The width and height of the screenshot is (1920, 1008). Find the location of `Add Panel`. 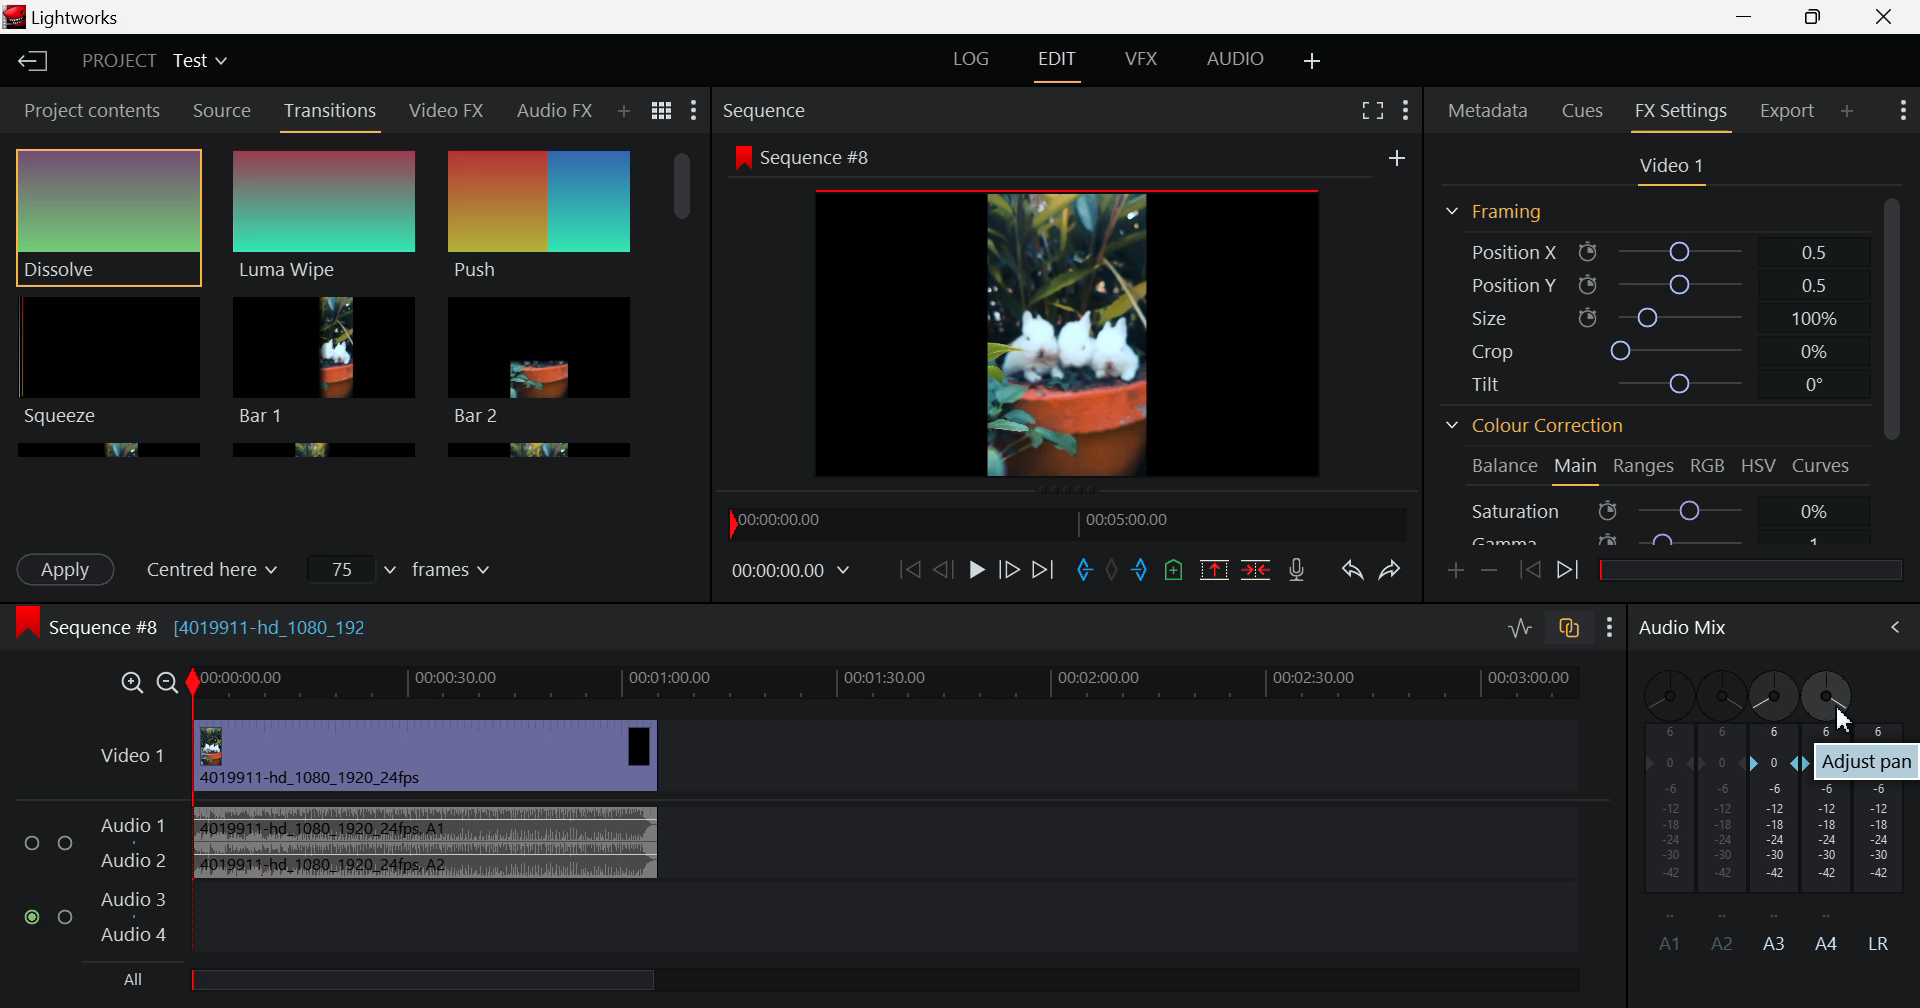

Add Panel is located at coordinates (1848, 110).